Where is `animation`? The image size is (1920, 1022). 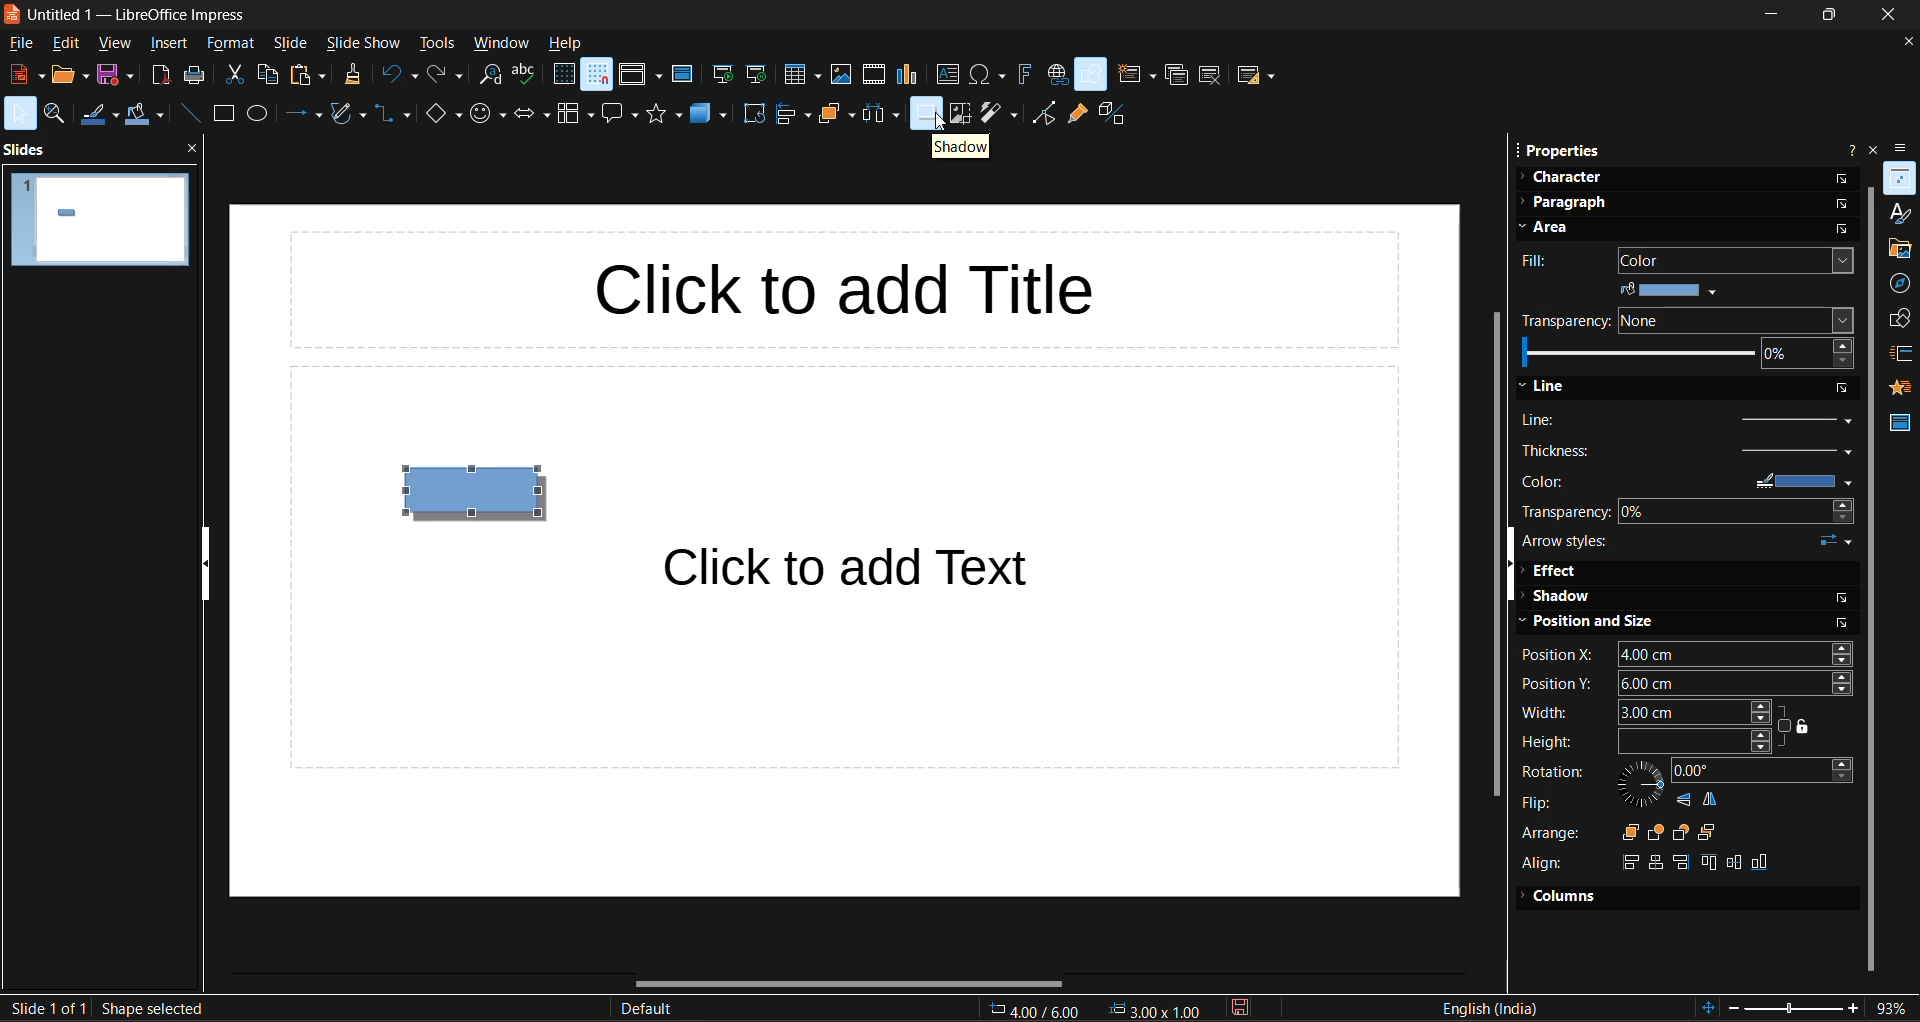 animation is located at coordinates (1901, 384).